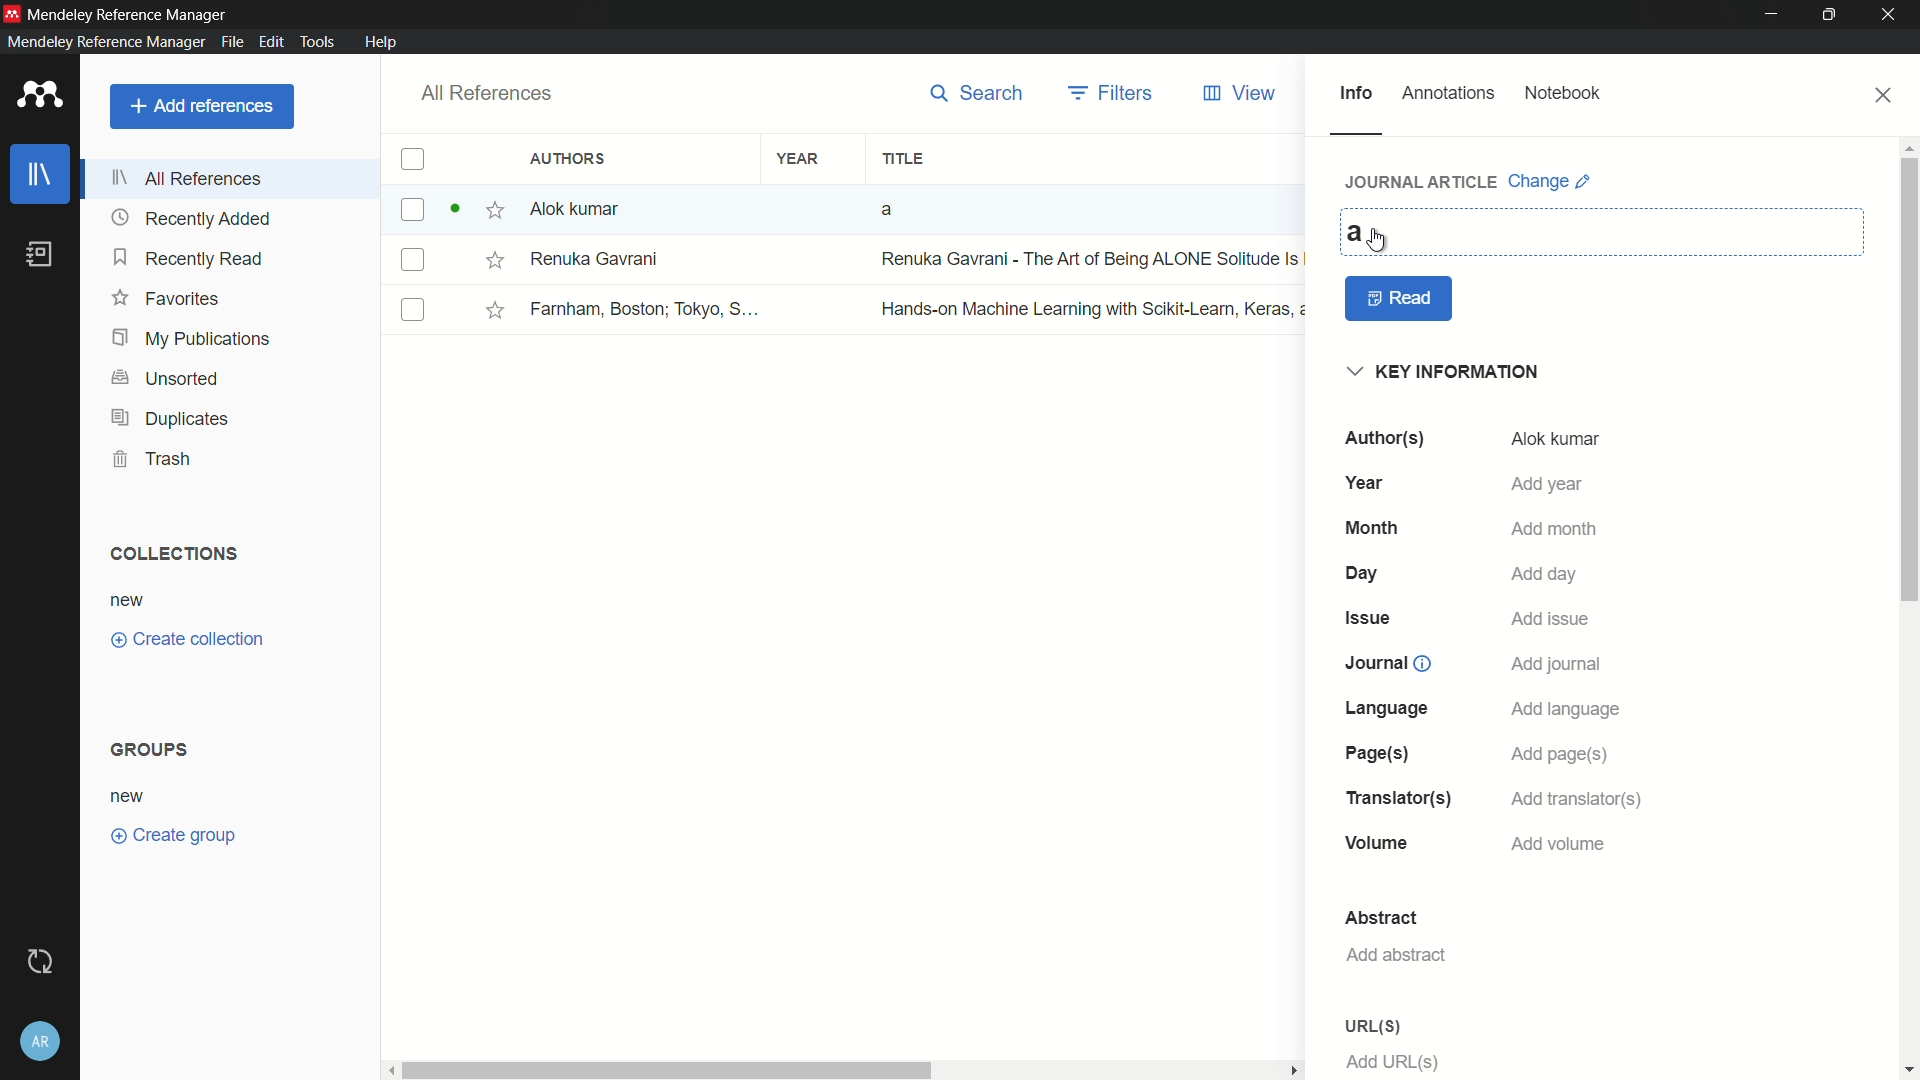  What do you see at coordinates (1833, 15) in the screenshot?
I see `maximize` at bounding box center [1833, 15].